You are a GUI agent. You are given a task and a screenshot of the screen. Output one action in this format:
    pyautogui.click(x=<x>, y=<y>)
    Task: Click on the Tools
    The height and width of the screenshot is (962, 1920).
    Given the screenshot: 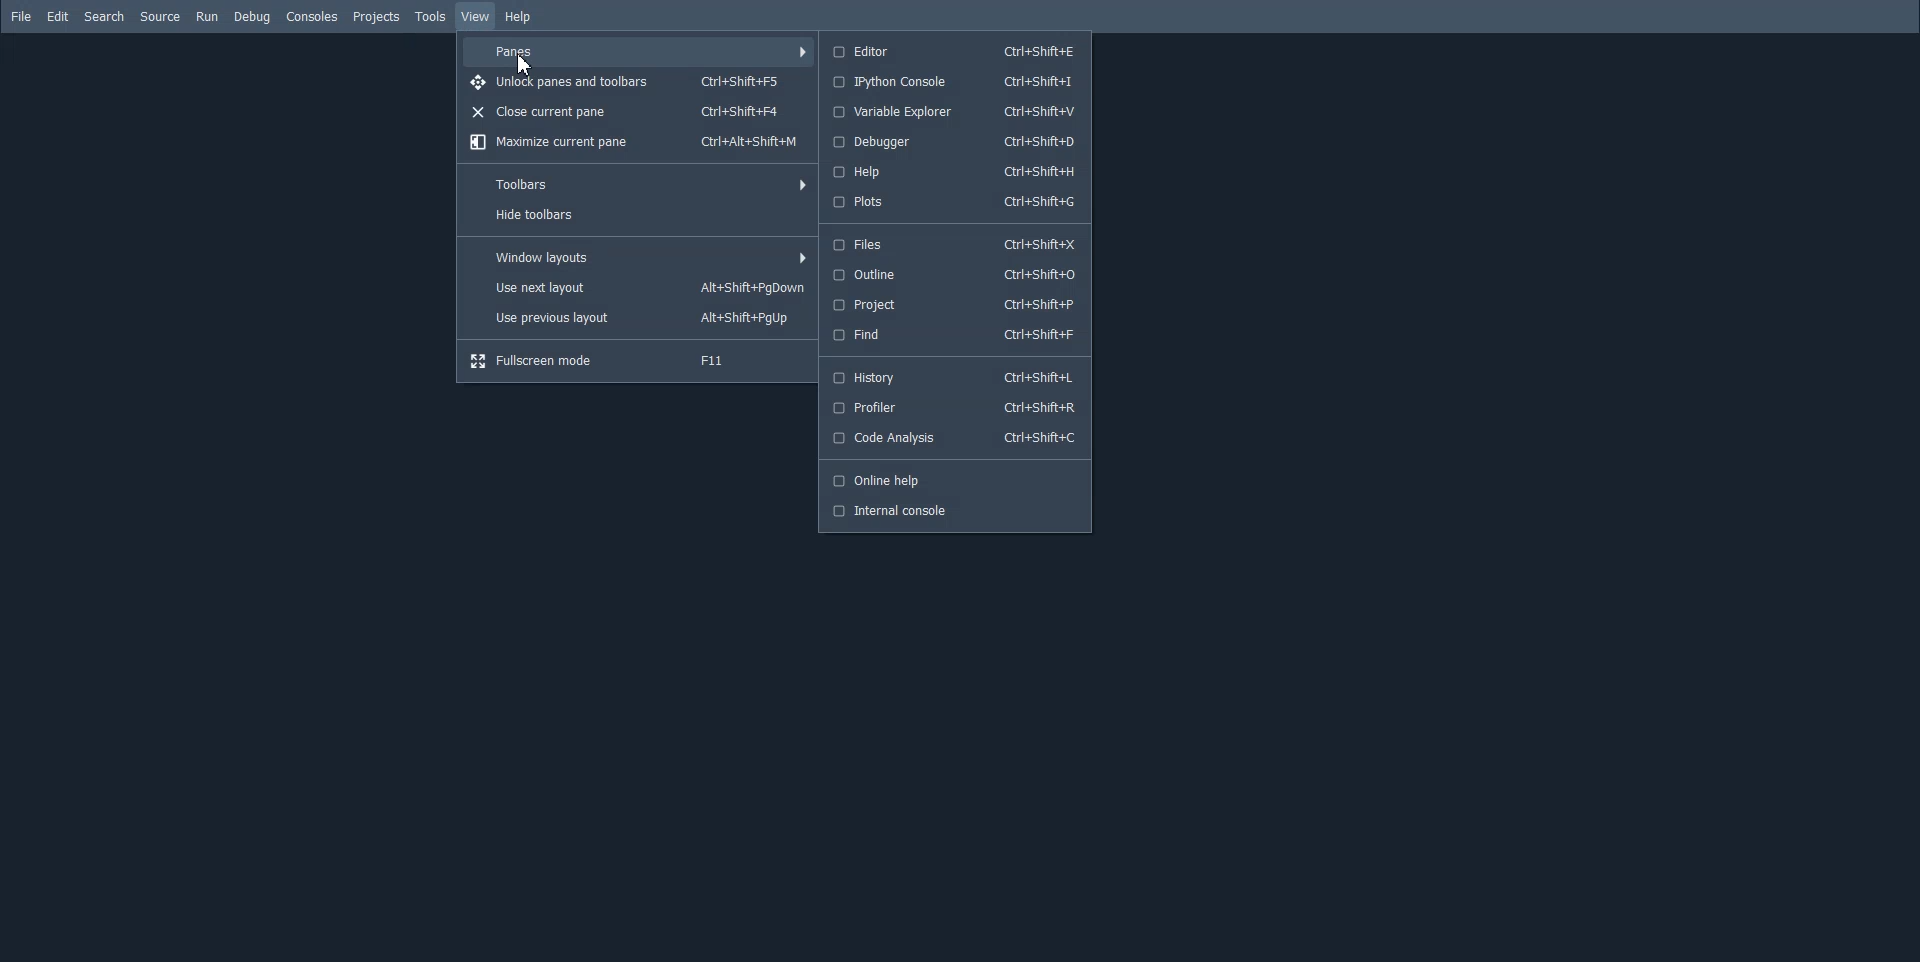 What is the action you would take?
    pyautogui.click(x=429, y=16)
    